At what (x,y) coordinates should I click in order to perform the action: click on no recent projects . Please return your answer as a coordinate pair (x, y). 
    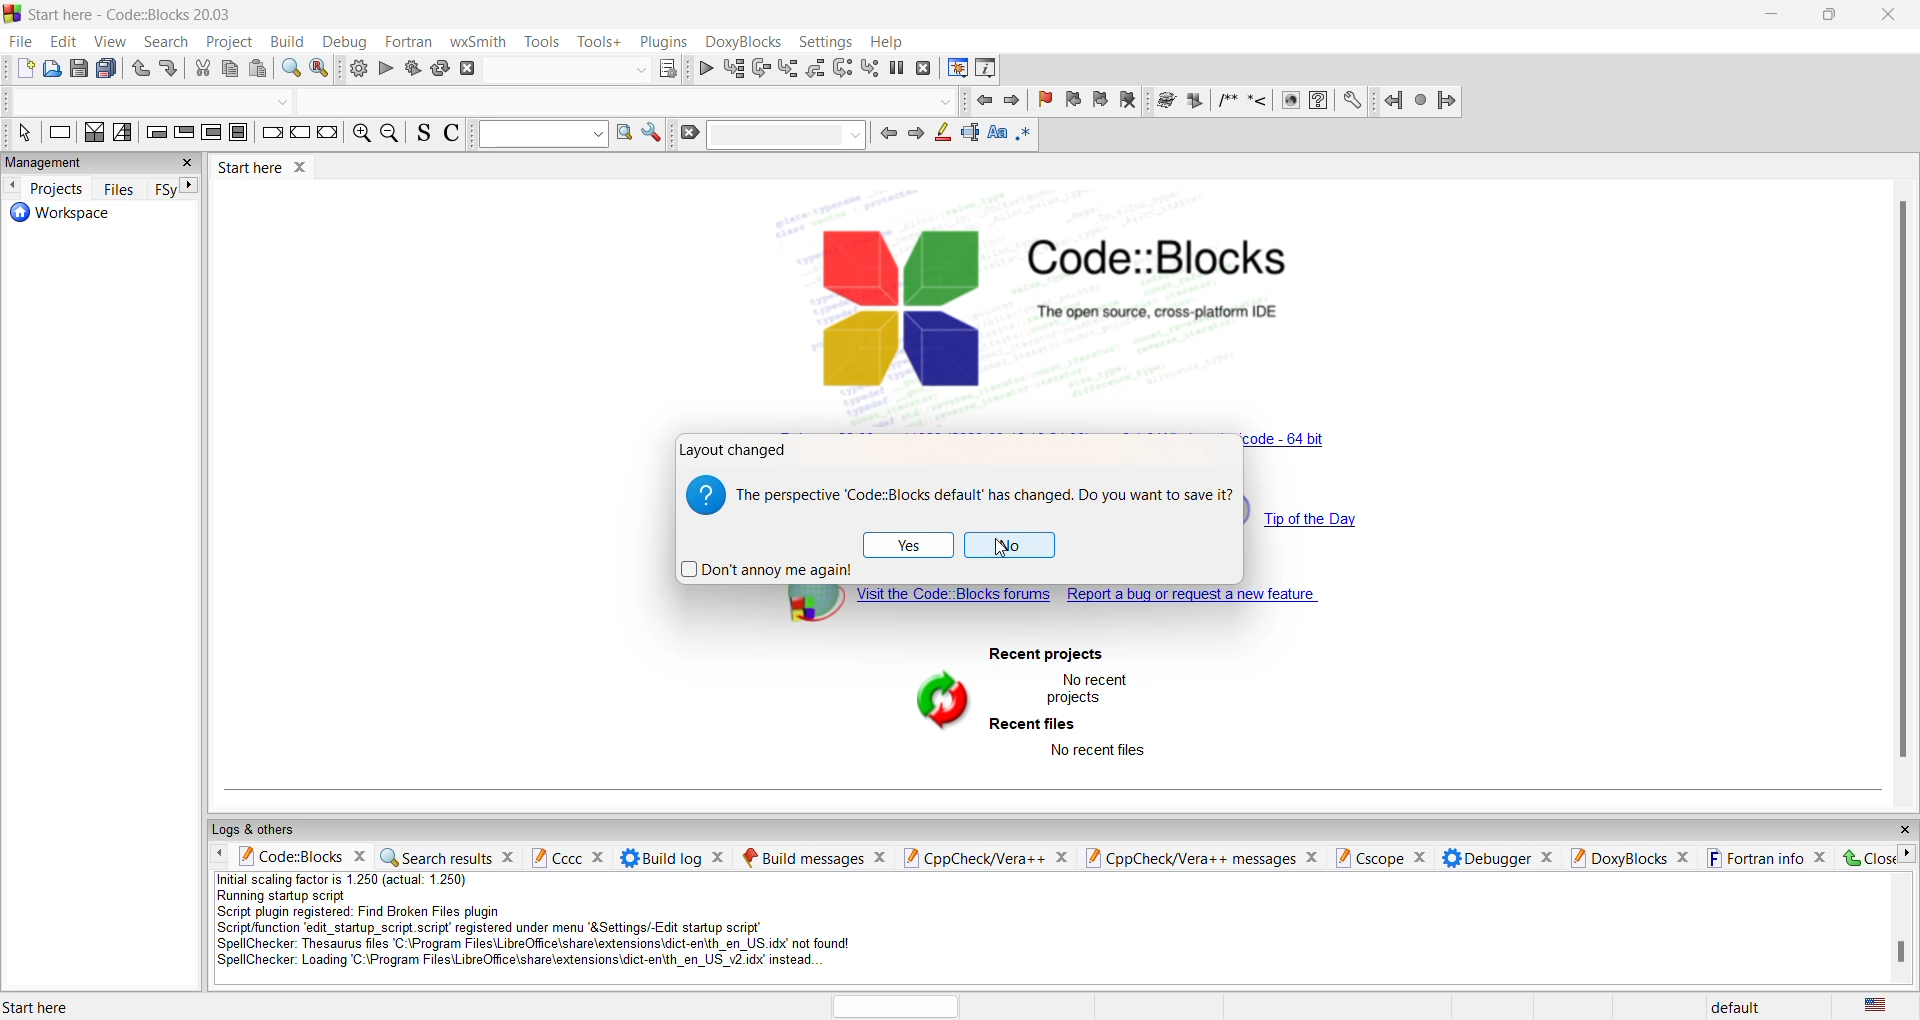
    Looking at the image, I should click on (1095, 688).